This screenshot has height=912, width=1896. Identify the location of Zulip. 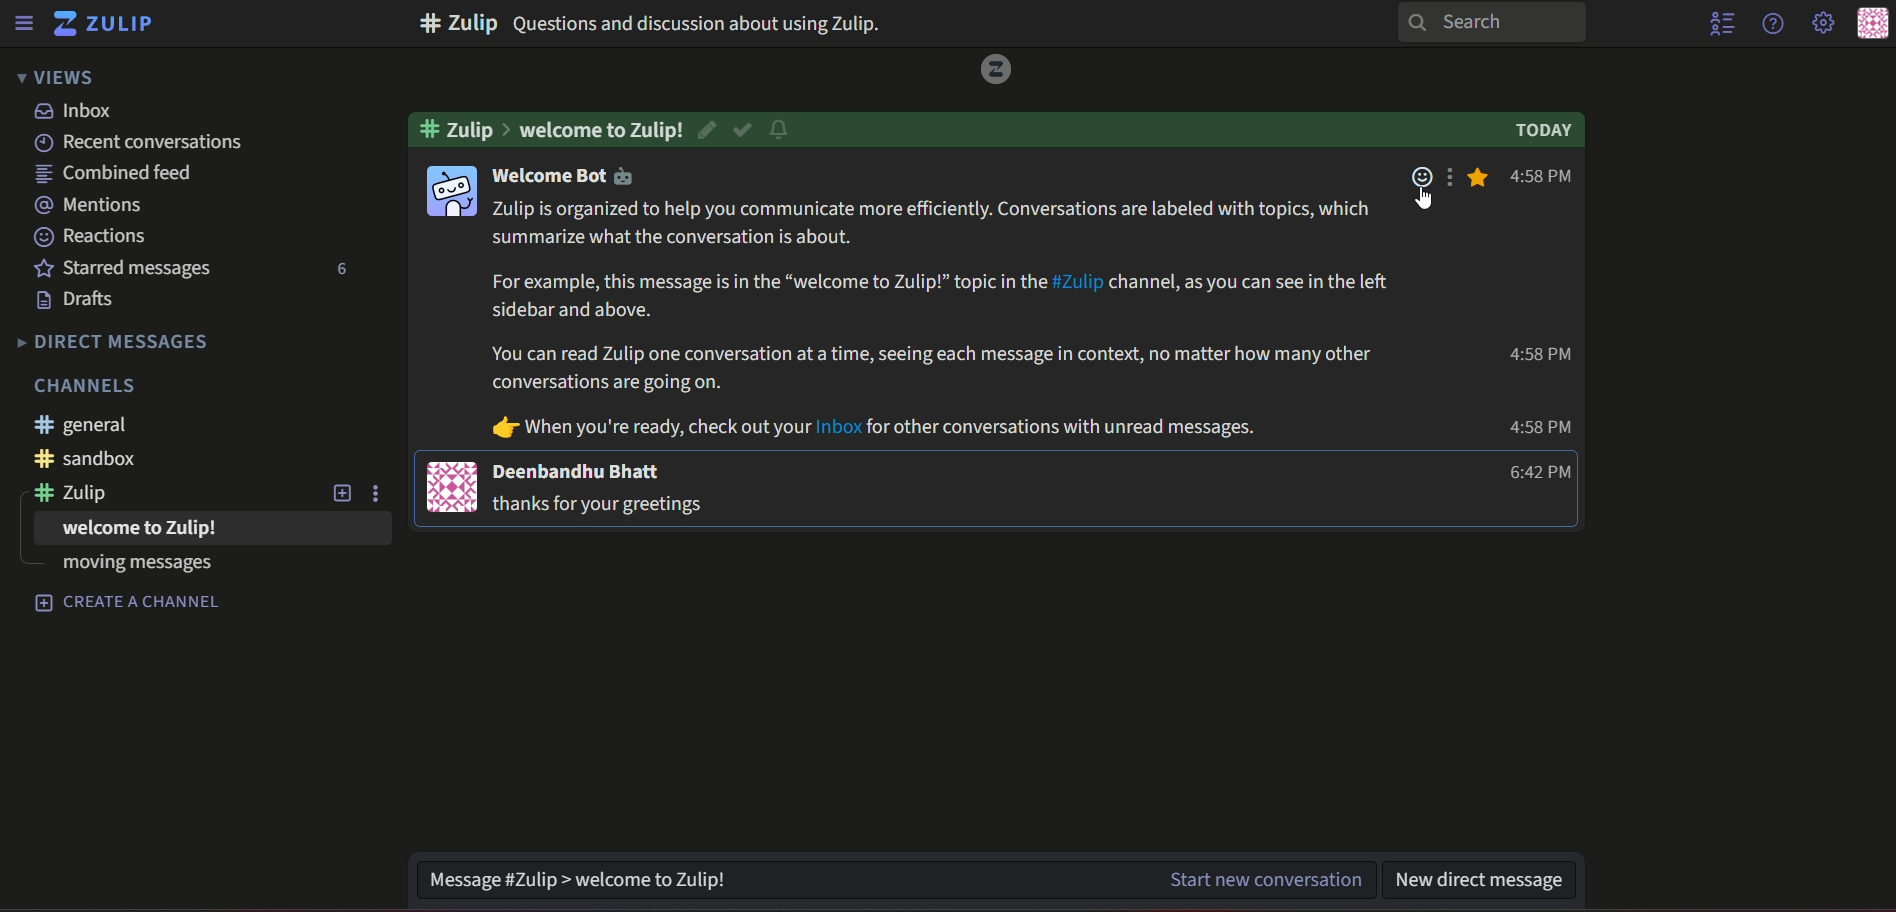
(111, 23).